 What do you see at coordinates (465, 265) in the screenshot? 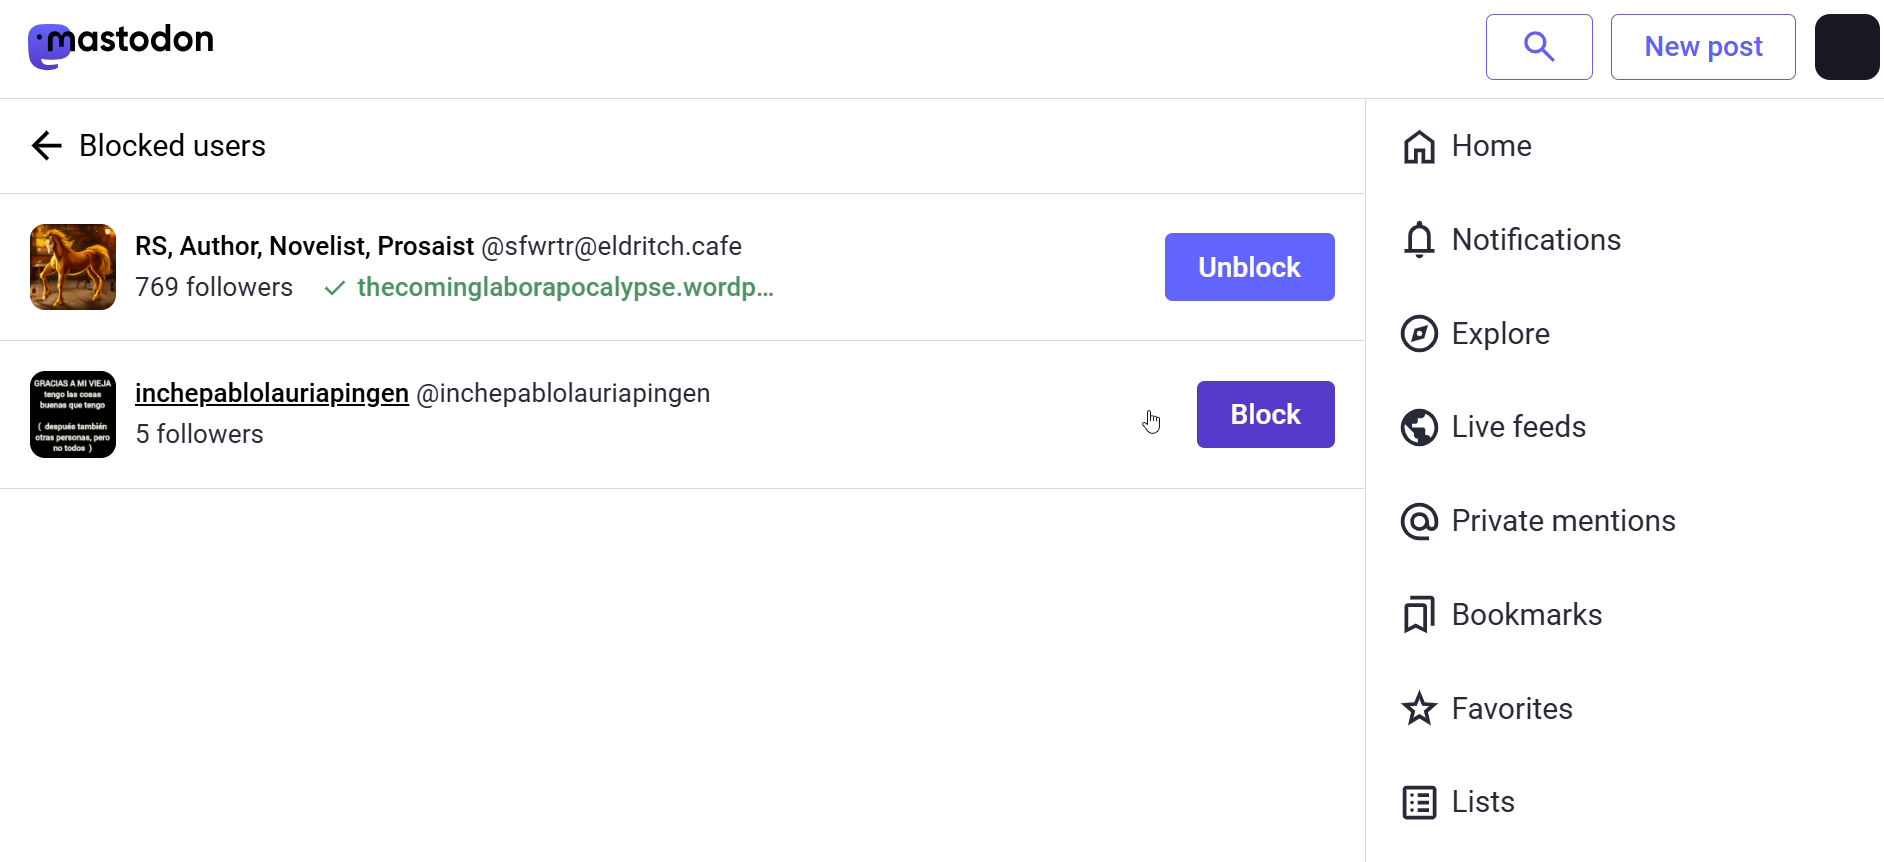
I see `RS, Author, Novelist, Prosaist @sfwrtr@eldritch.cafe
769 followers + thecominglaborapocalypse.wordp...` at bounding box center [465, 265].